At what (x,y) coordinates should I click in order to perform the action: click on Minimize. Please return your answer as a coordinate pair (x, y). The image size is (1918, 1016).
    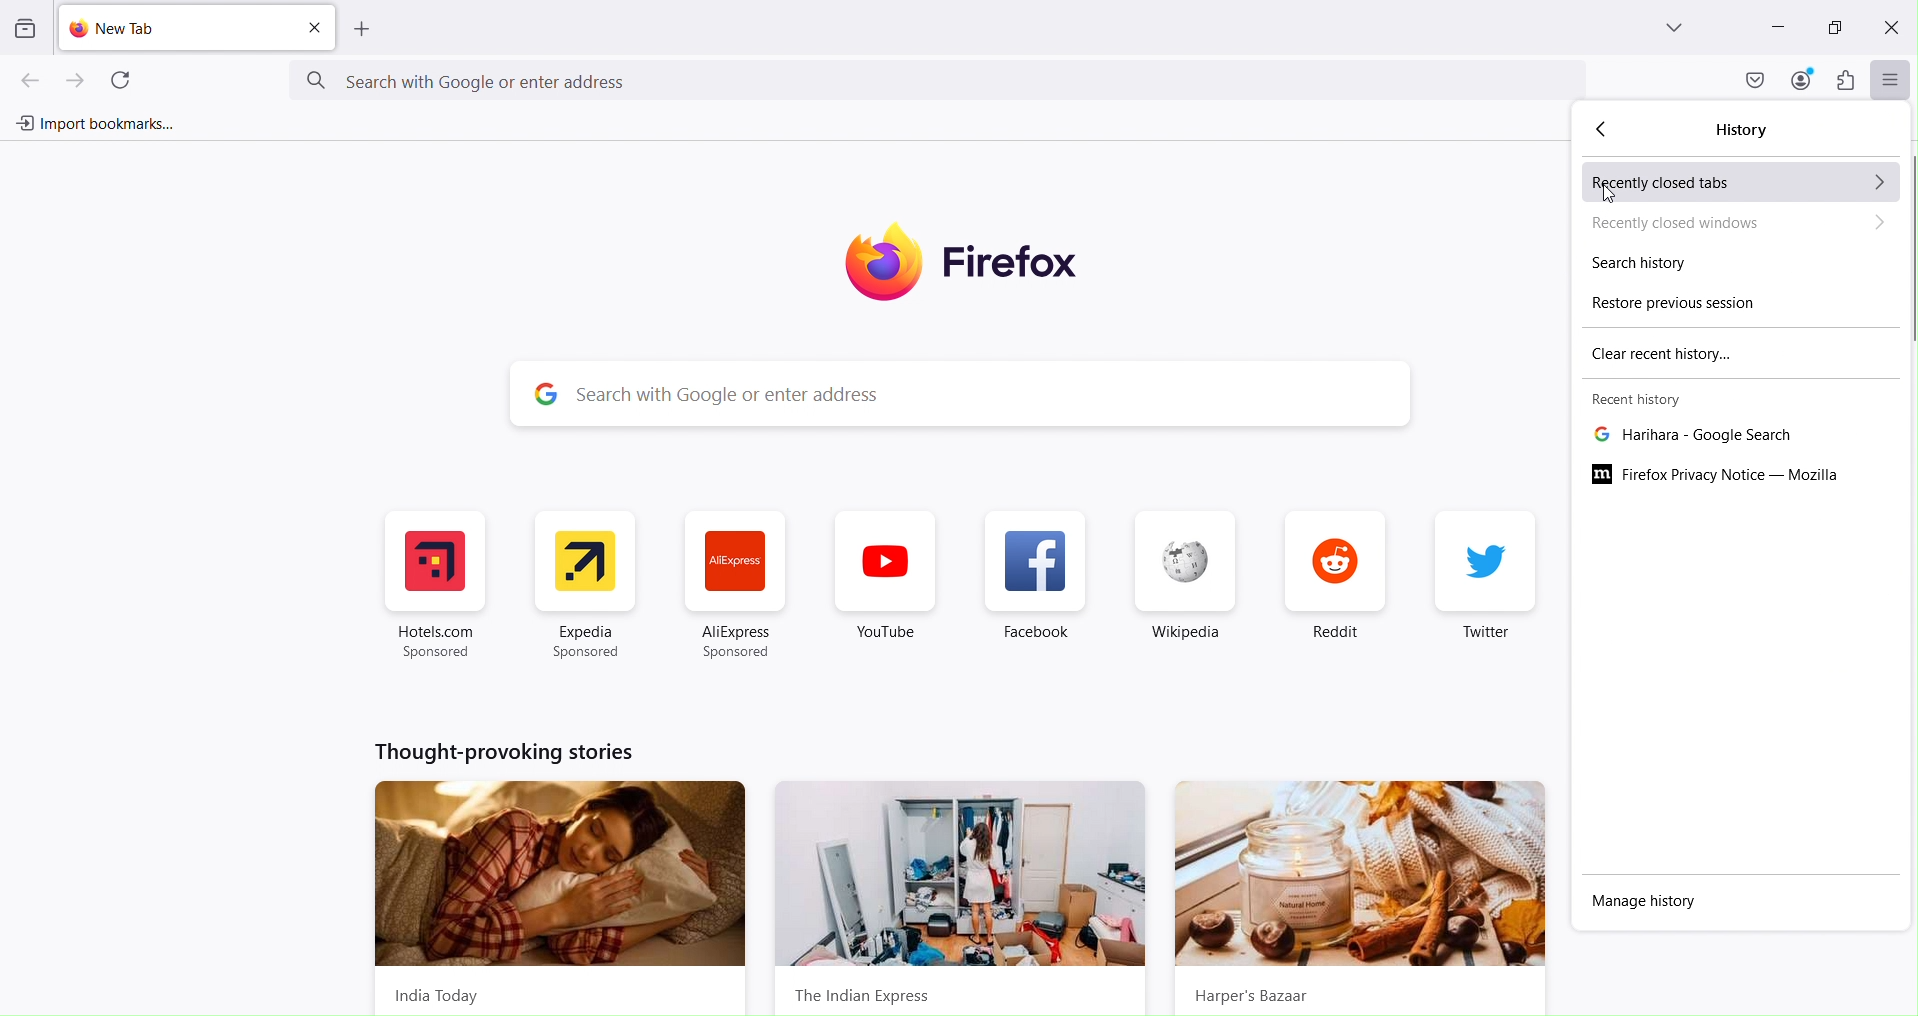
    Looking at the image, I should click on (1776, 28).